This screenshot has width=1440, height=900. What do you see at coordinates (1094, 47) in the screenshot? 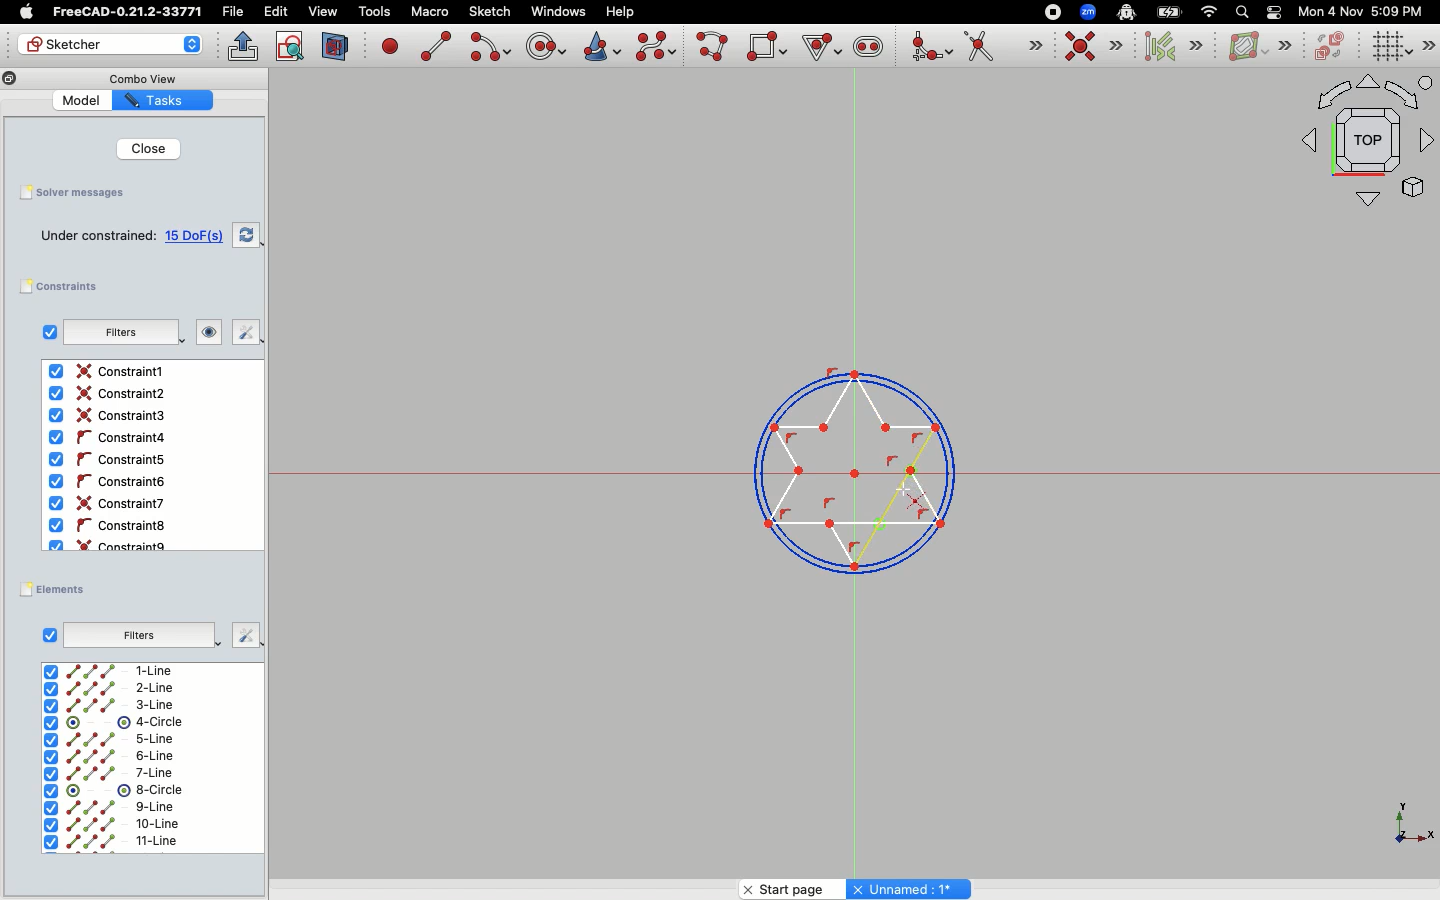
I see `Constraint coincident` at bounding box center [1094, 47].